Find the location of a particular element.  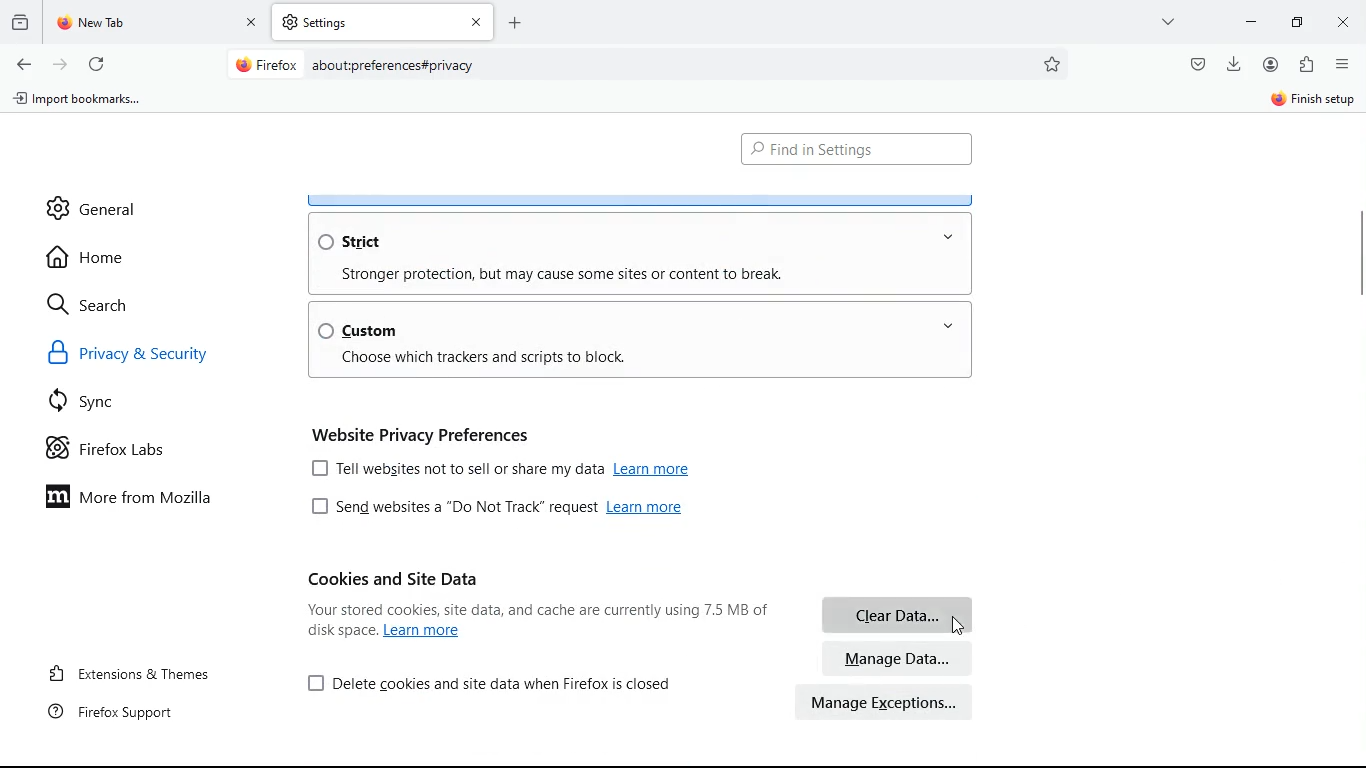

refresh is located at coordinates (96, 61).